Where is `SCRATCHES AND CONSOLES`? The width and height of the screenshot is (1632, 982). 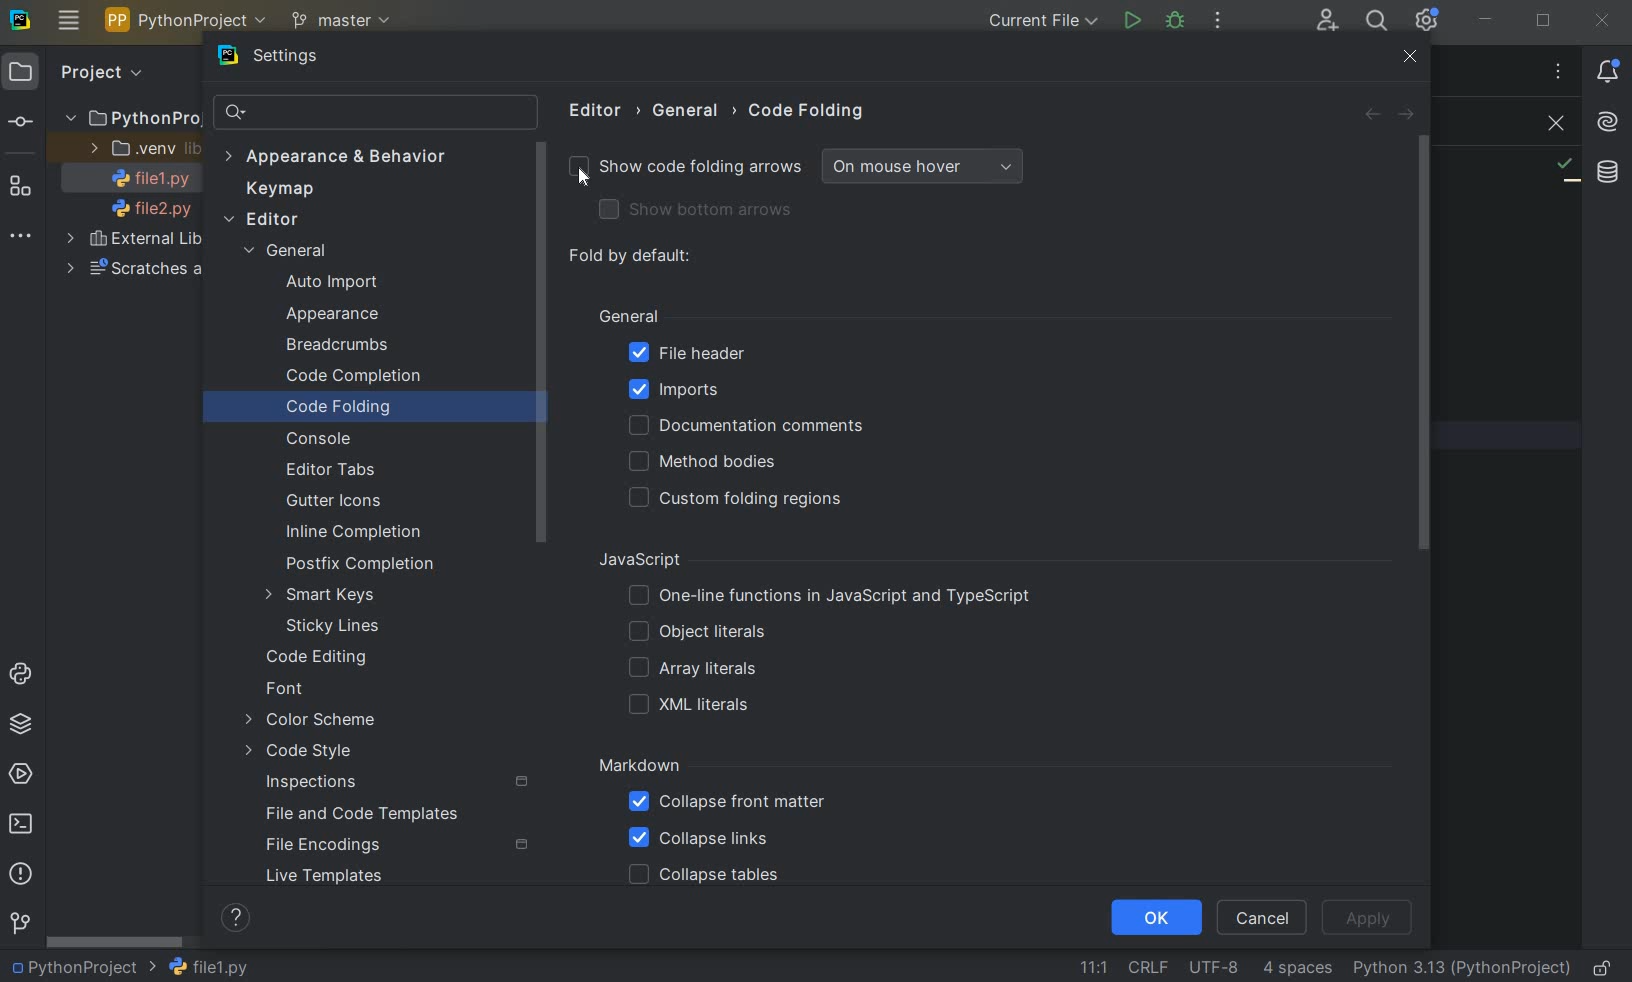 SCRATCHES AND CONSOLES is located at coordinates (131, 270).